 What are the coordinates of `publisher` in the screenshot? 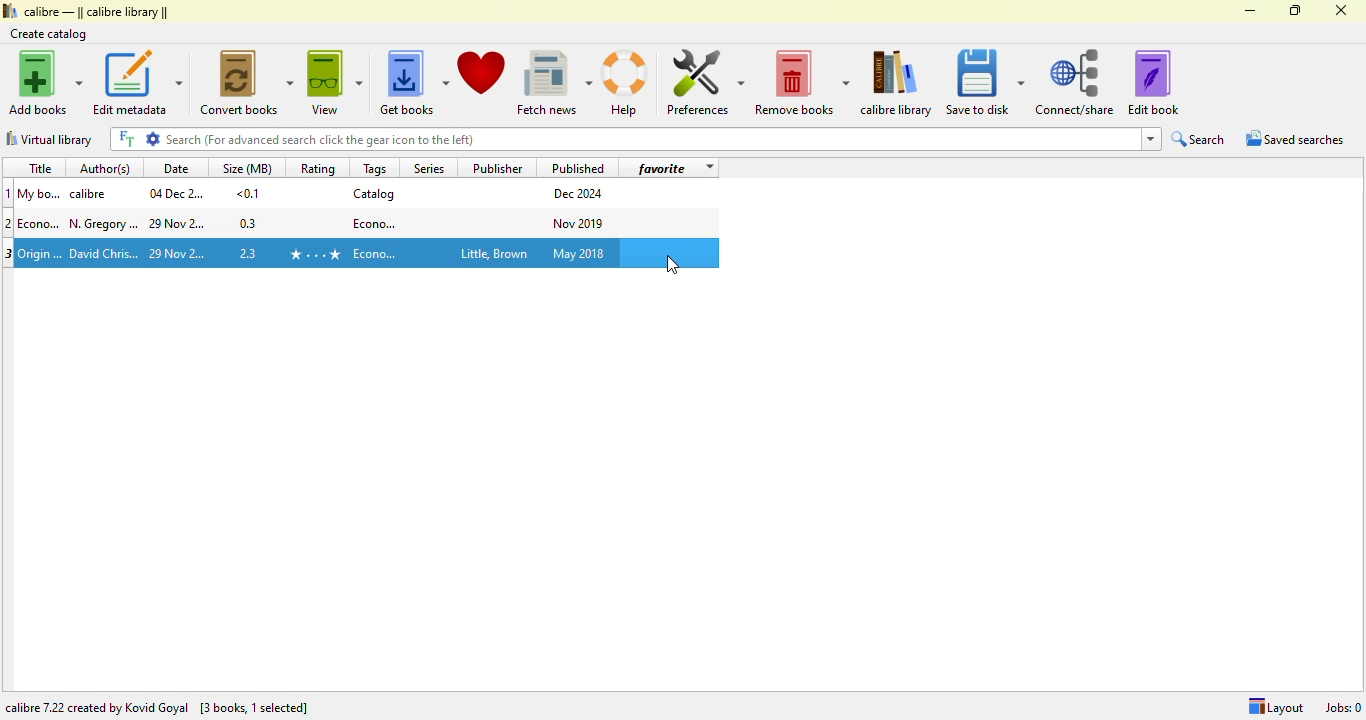 It's located at (499, 167).